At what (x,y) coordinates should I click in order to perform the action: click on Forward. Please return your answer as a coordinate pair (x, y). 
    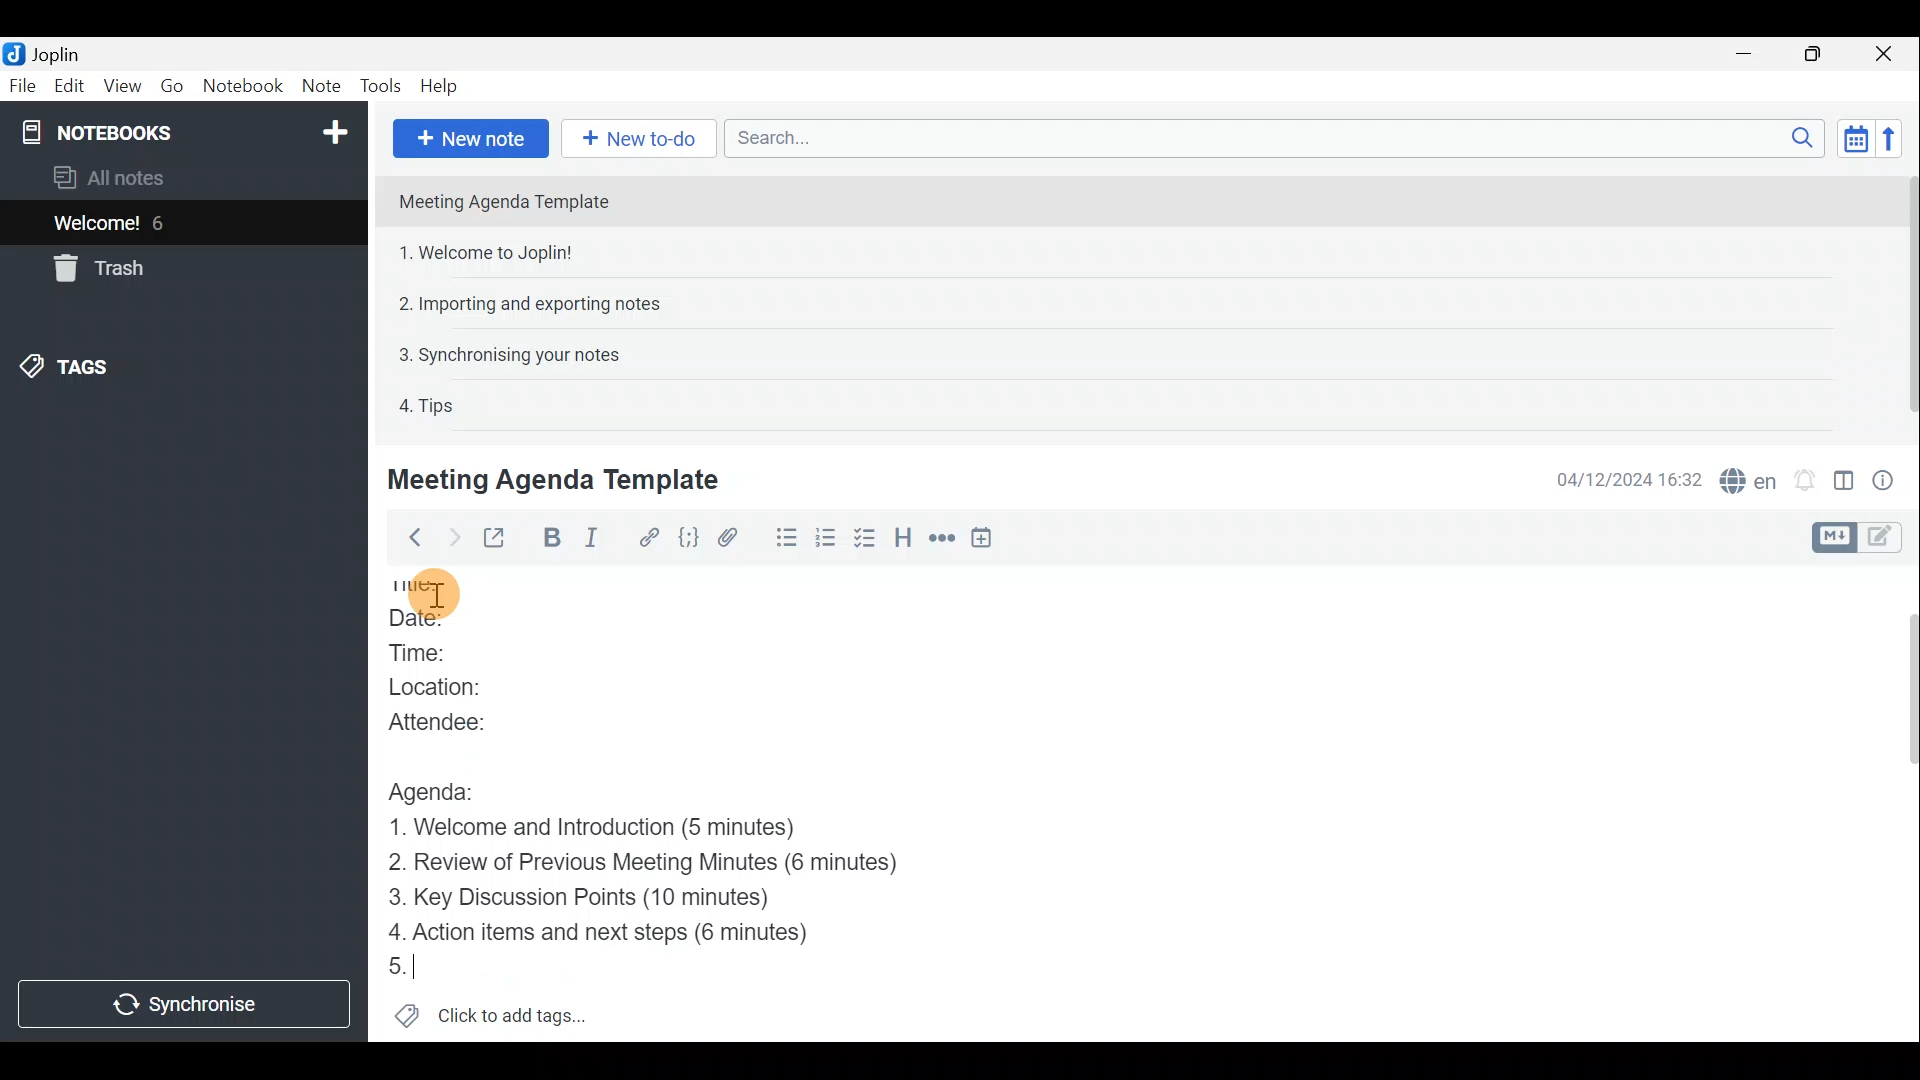
    Looking at the image, I should click on (451, 537).